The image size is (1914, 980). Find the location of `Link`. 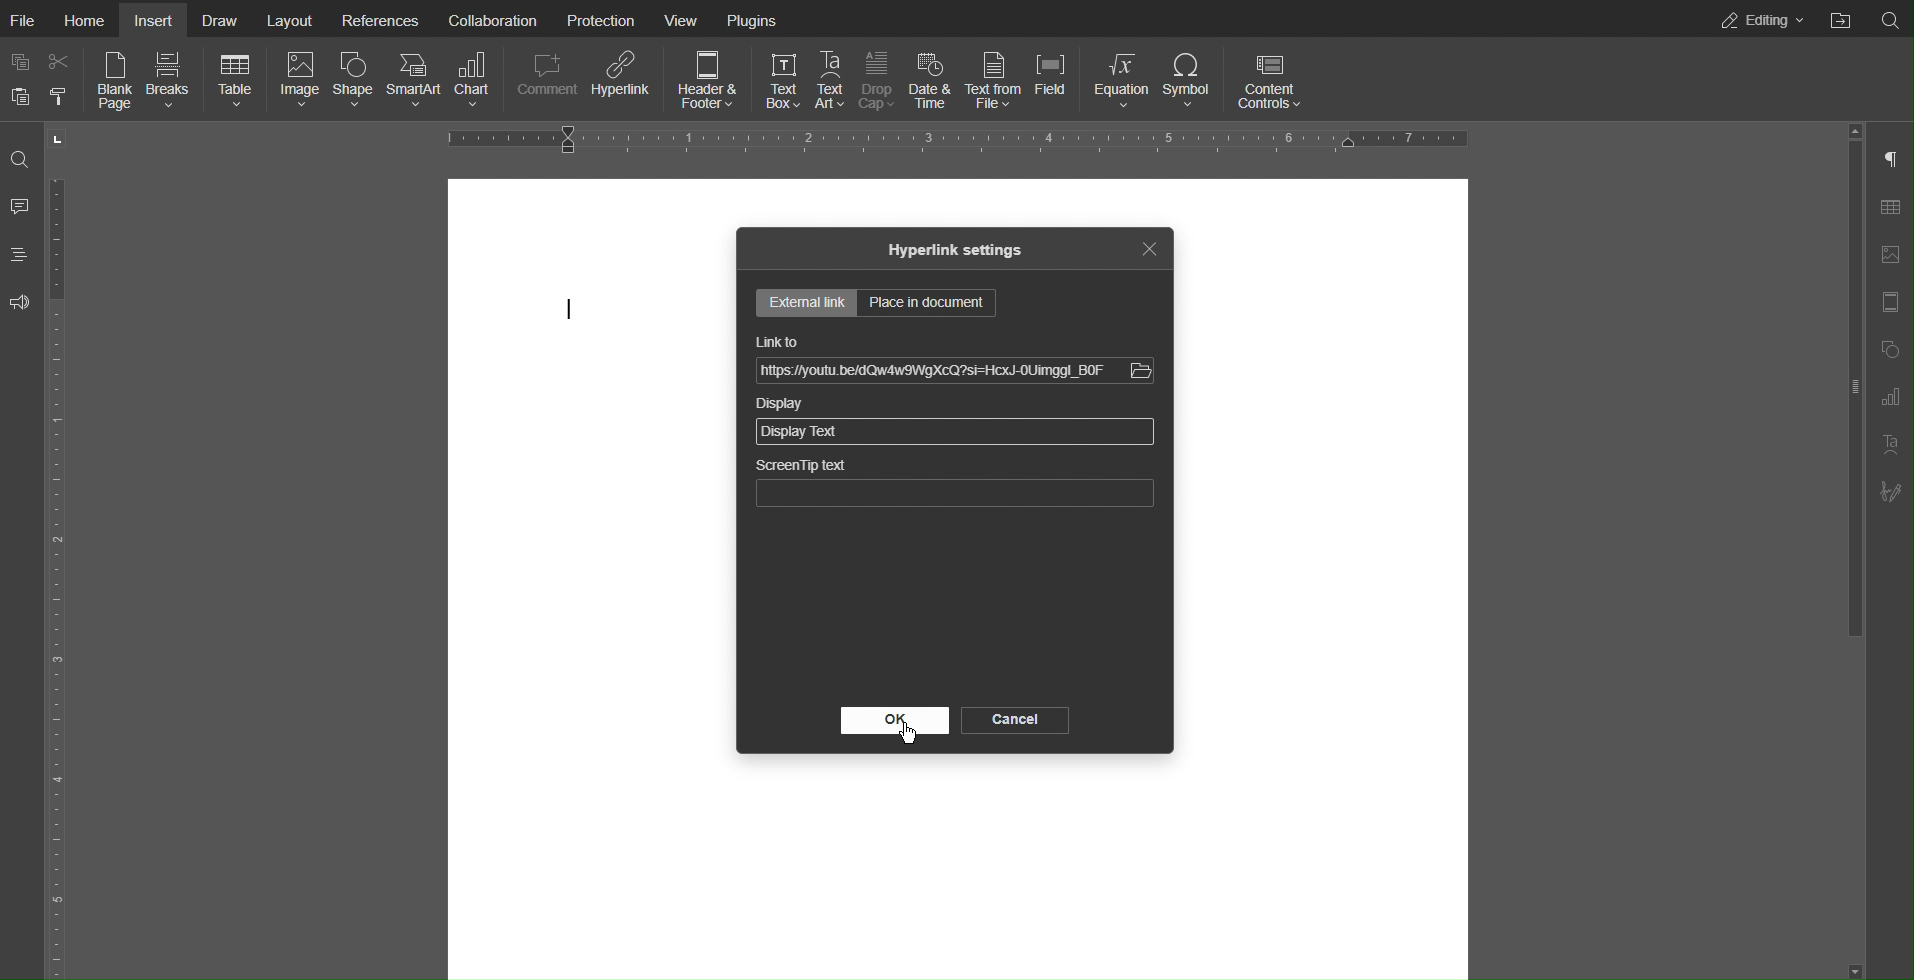

Link is located at coordinates (933, 373).